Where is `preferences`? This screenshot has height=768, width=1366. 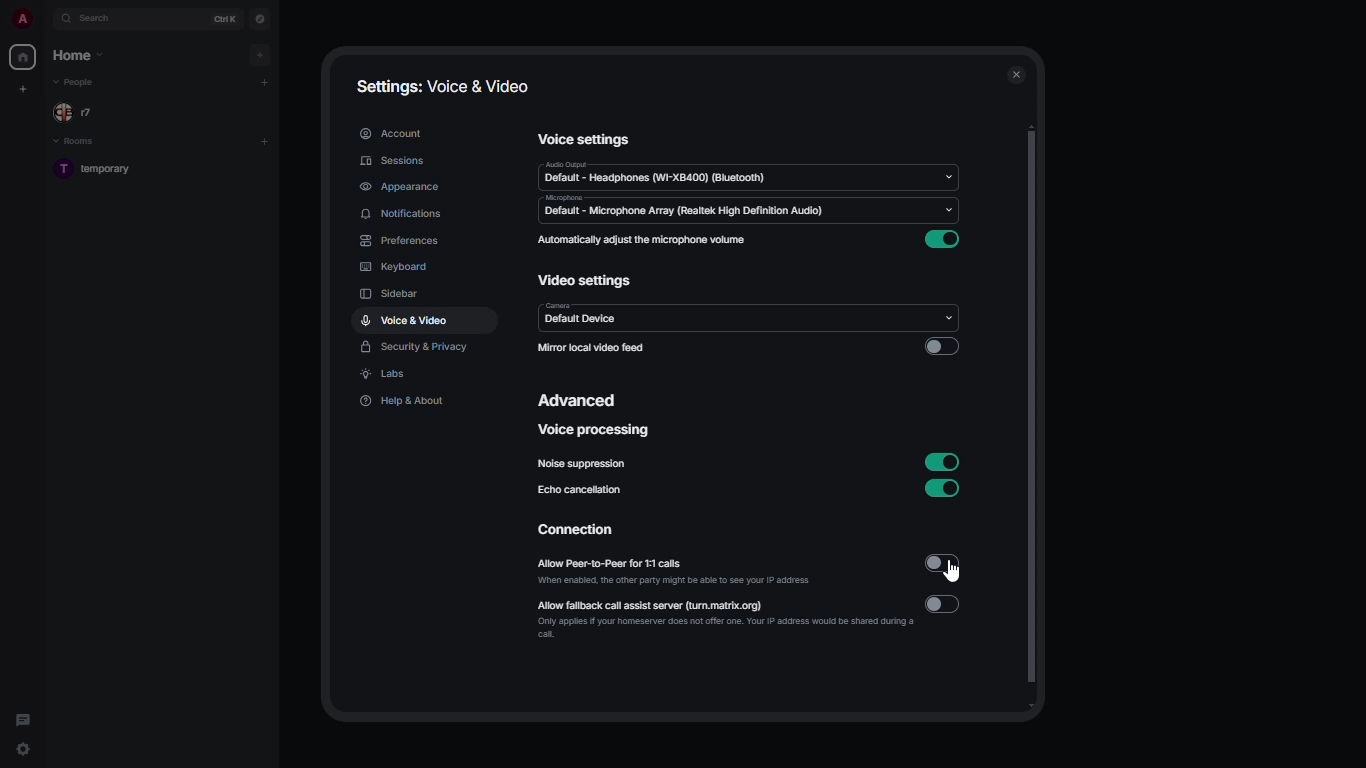
preferences is located at coordinates (398, 241).